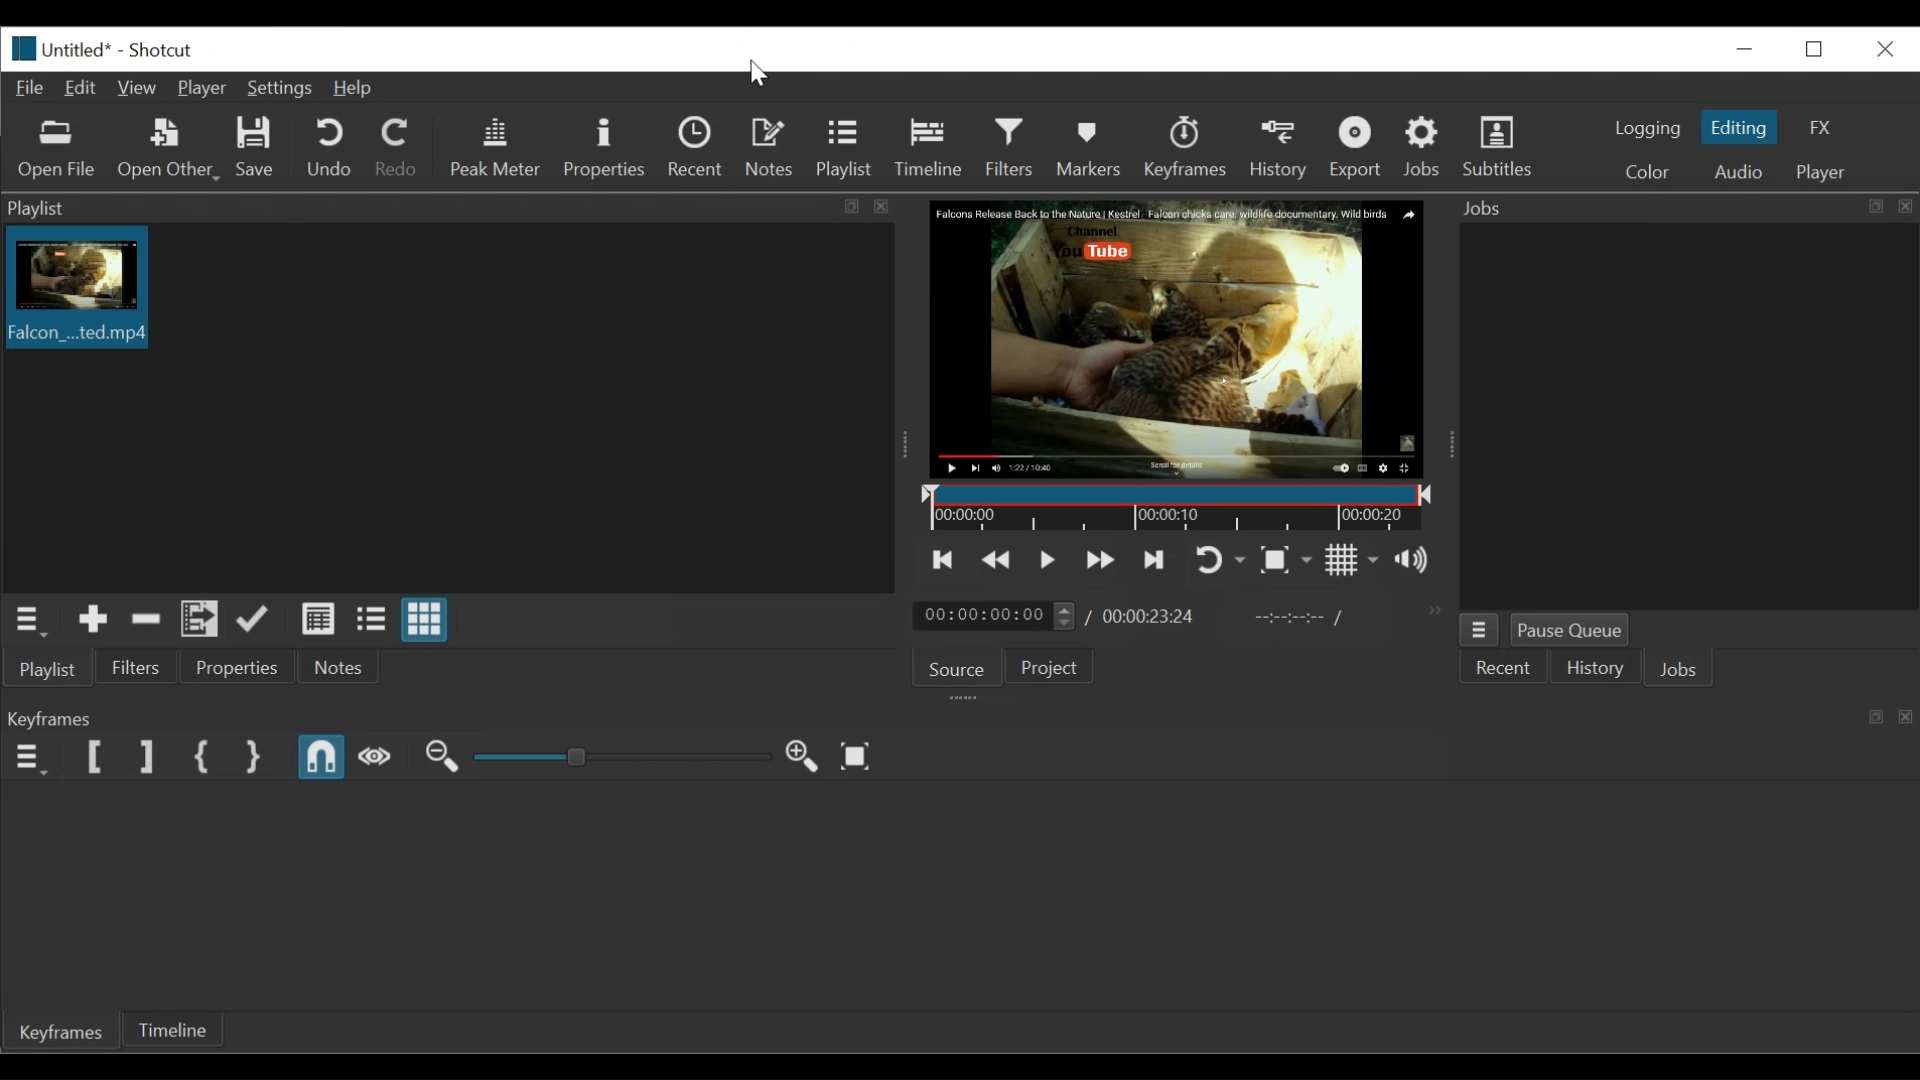 This screenshot has width=1920, height=1080. What do you see at coordinates (1299, 619) in the screenshot?
I see `In point` at bounding box center [1299, 619].